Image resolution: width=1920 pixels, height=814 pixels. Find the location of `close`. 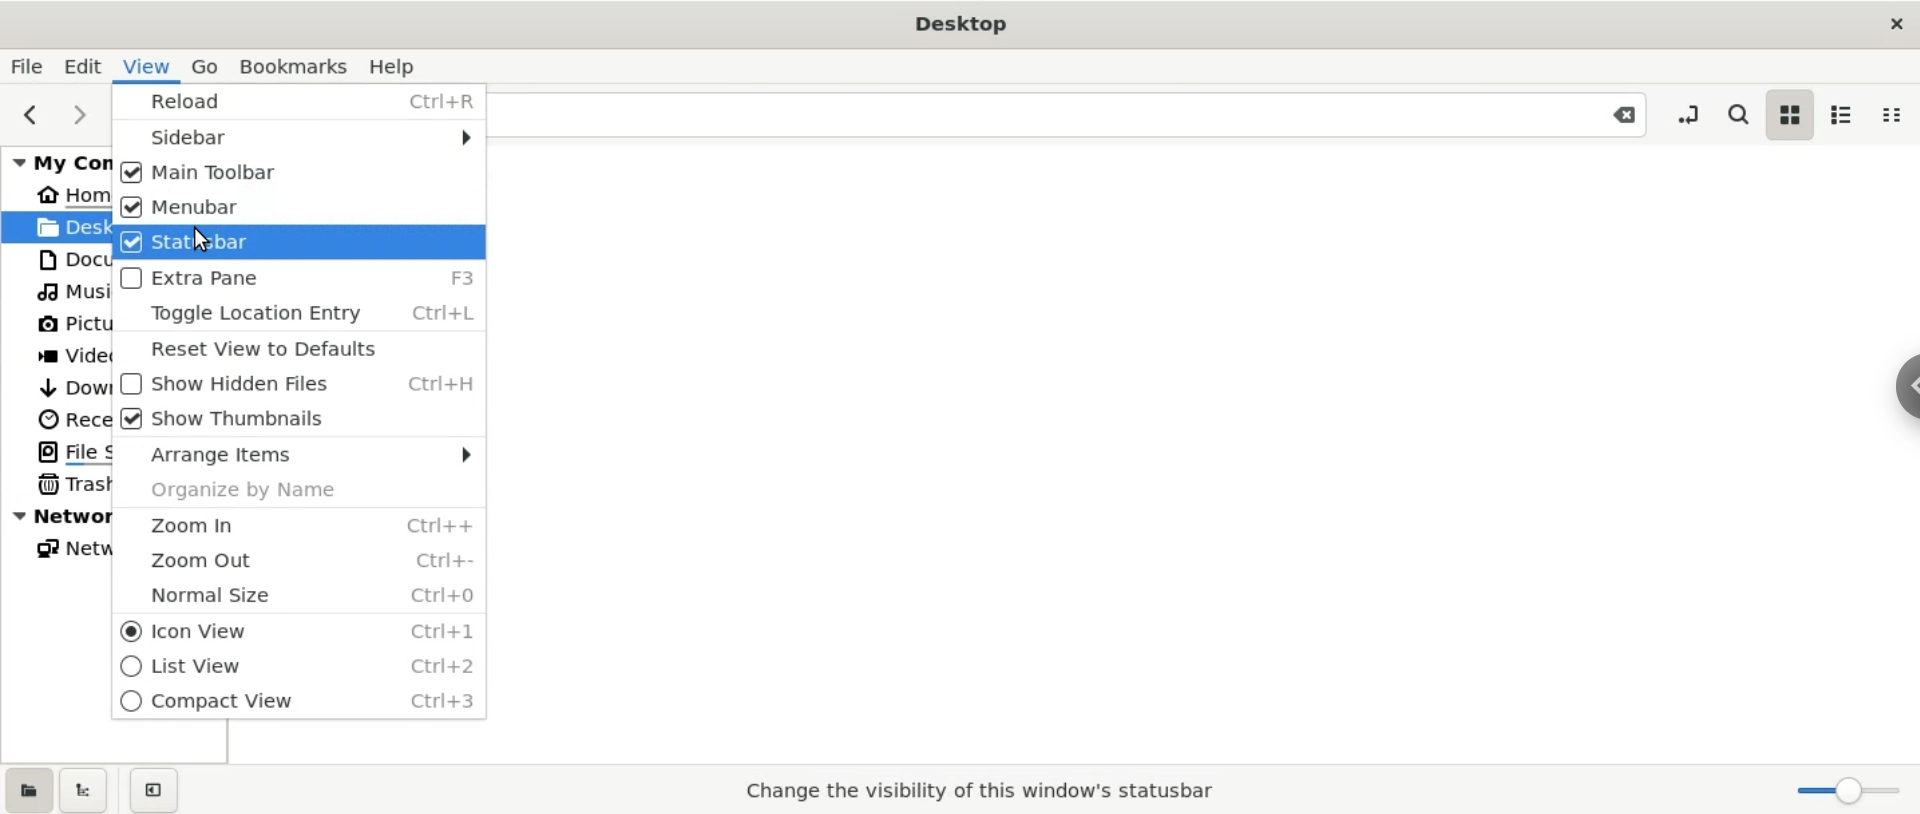

close is located at coordinates (1882, 21).